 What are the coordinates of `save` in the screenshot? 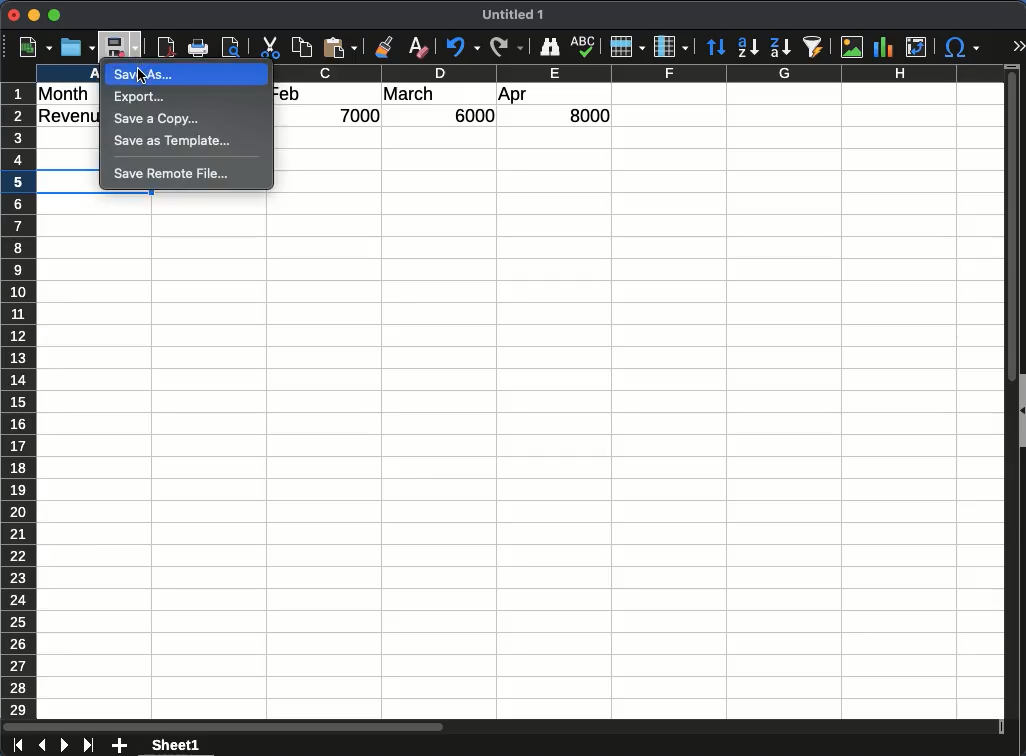 It's located at (122, 47).